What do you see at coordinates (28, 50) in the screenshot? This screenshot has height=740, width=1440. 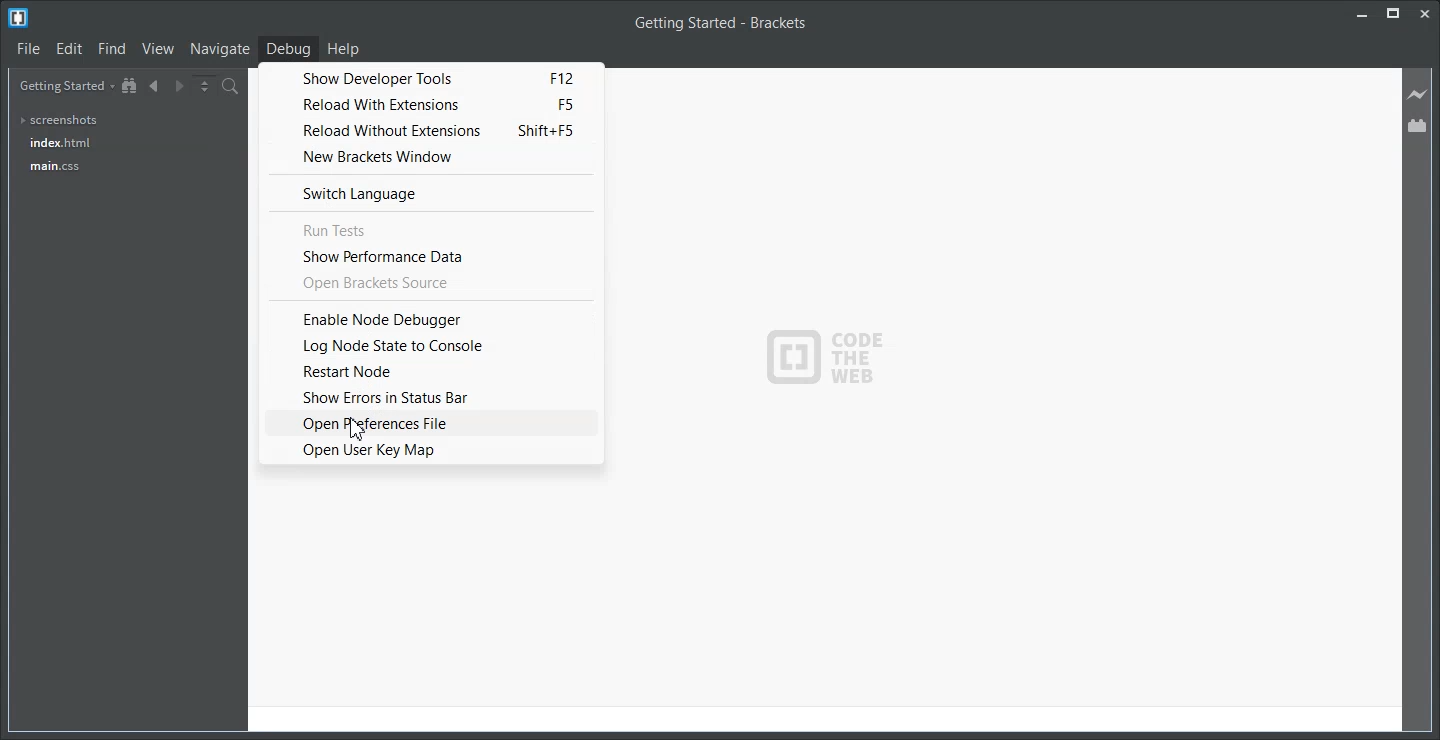 I see `File` at bounding box center [28, 50].